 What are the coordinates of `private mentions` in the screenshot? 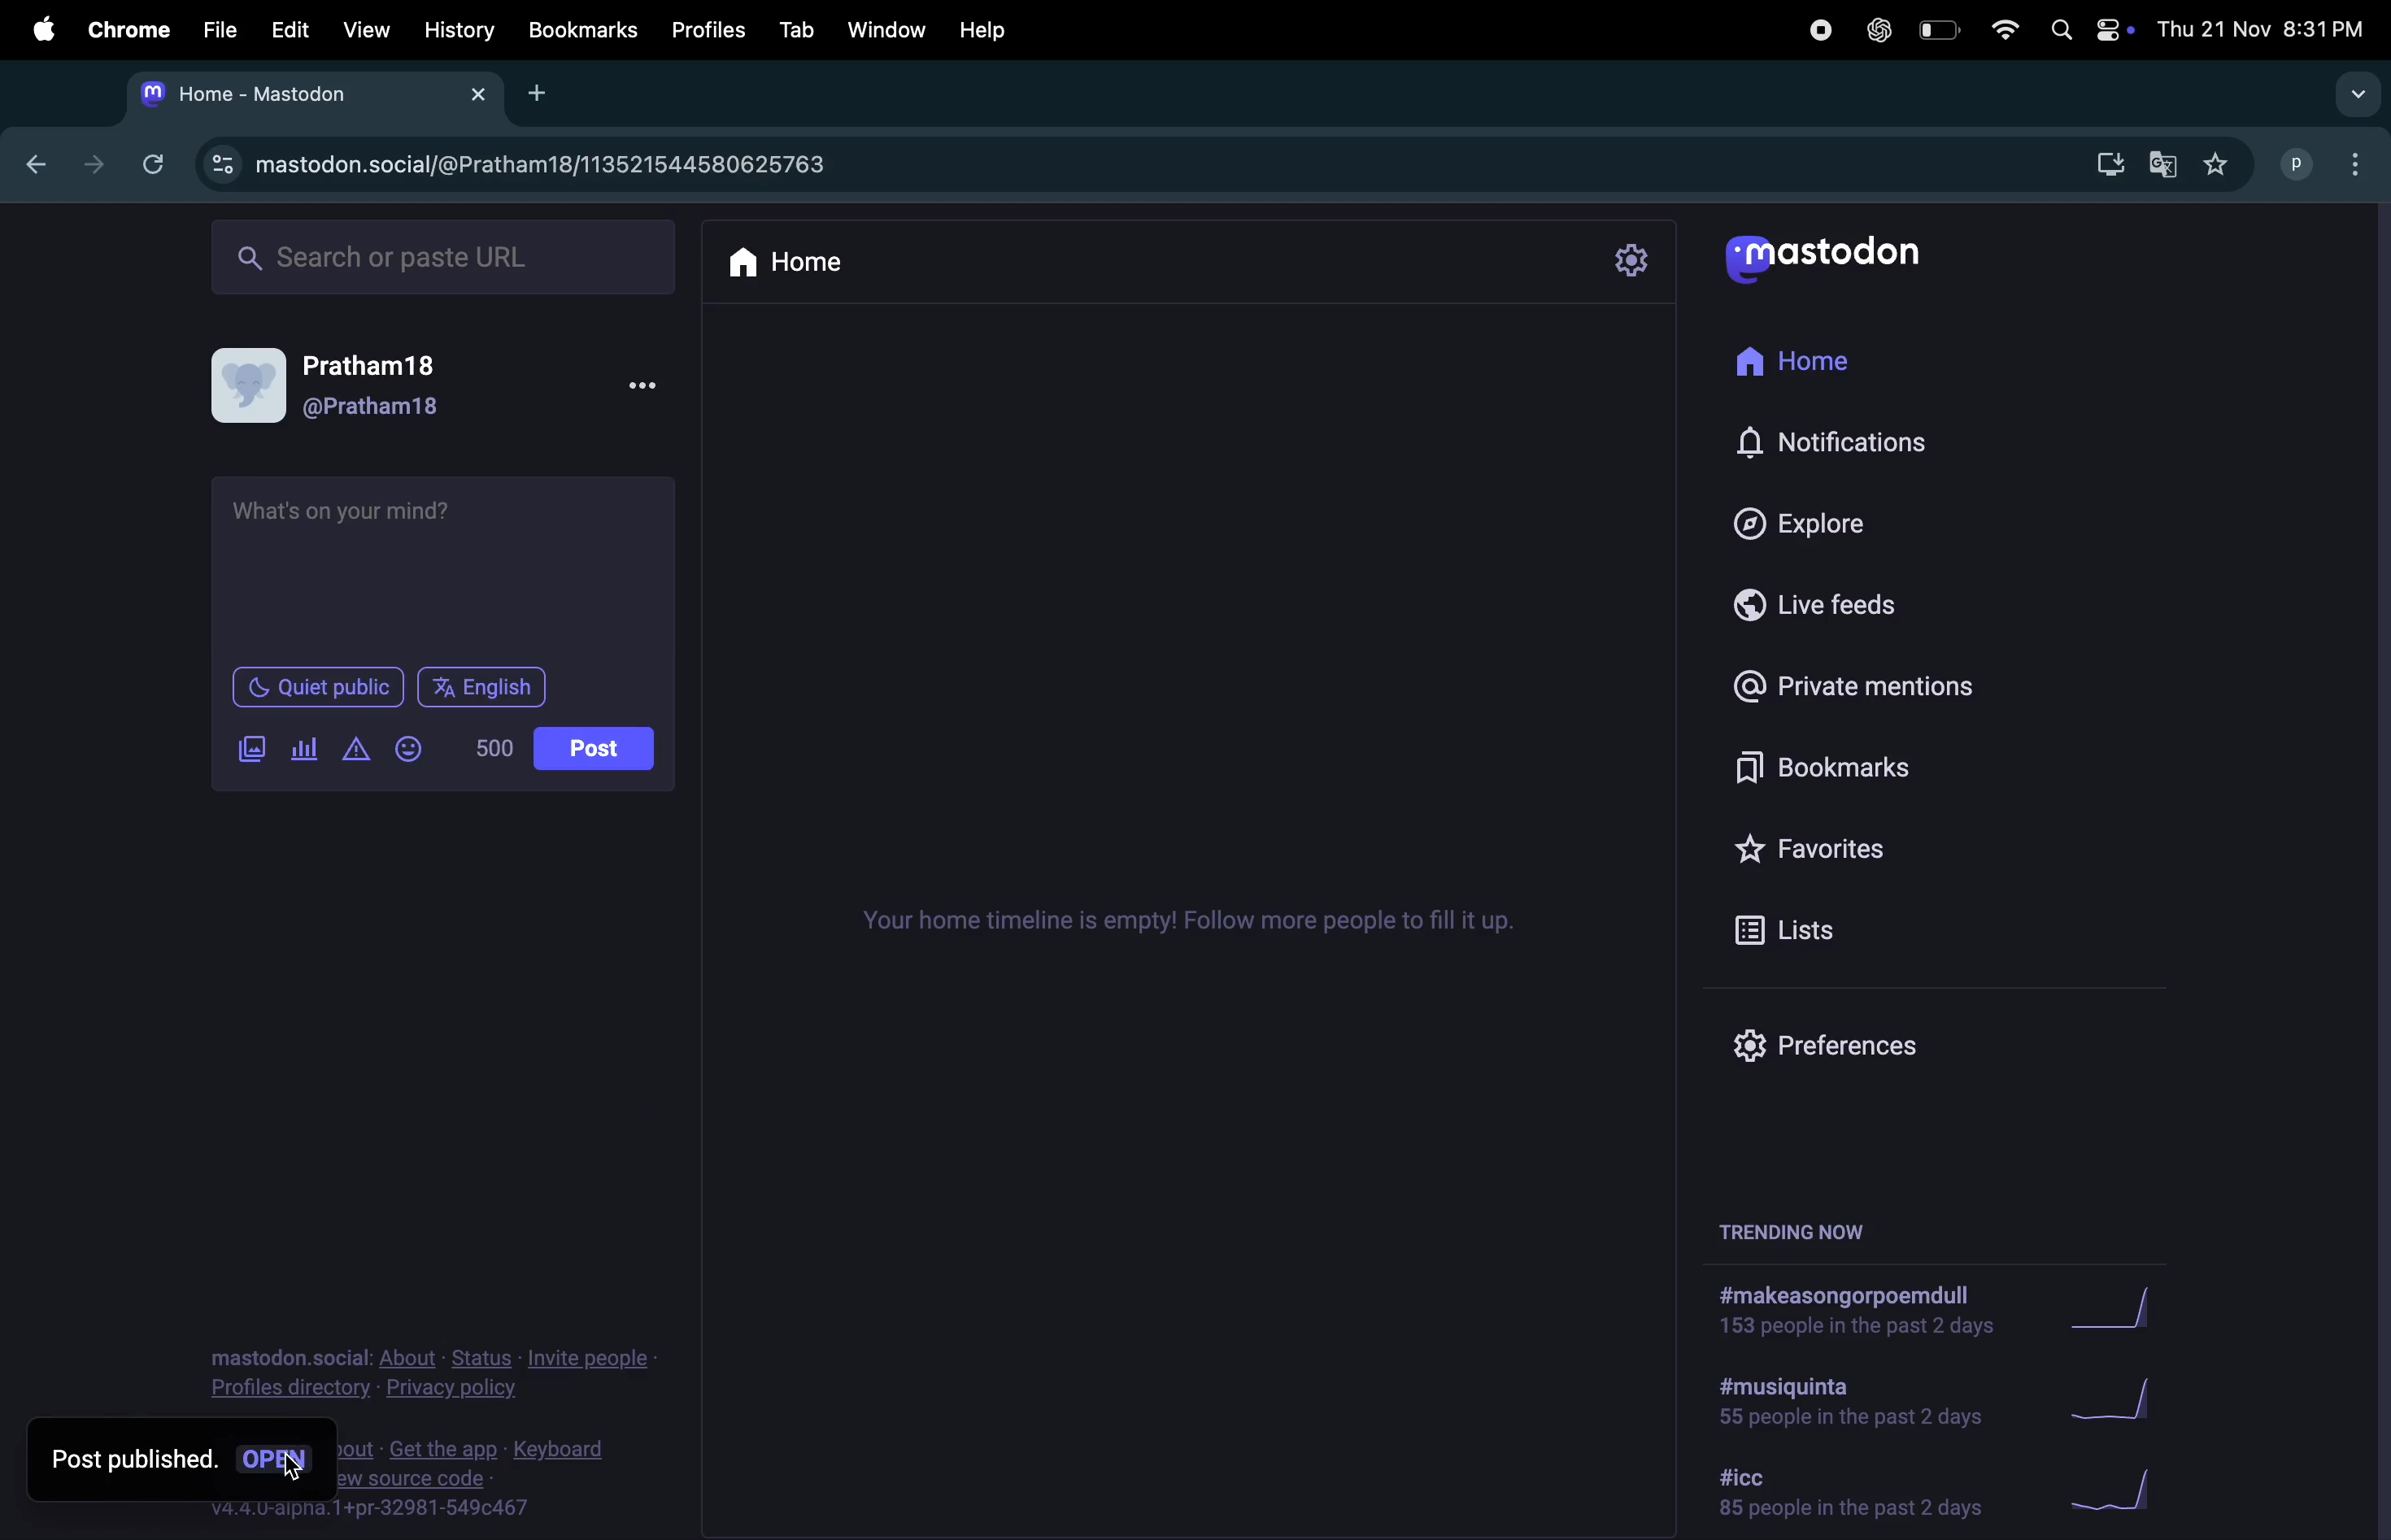 It's located at (1849, 690).